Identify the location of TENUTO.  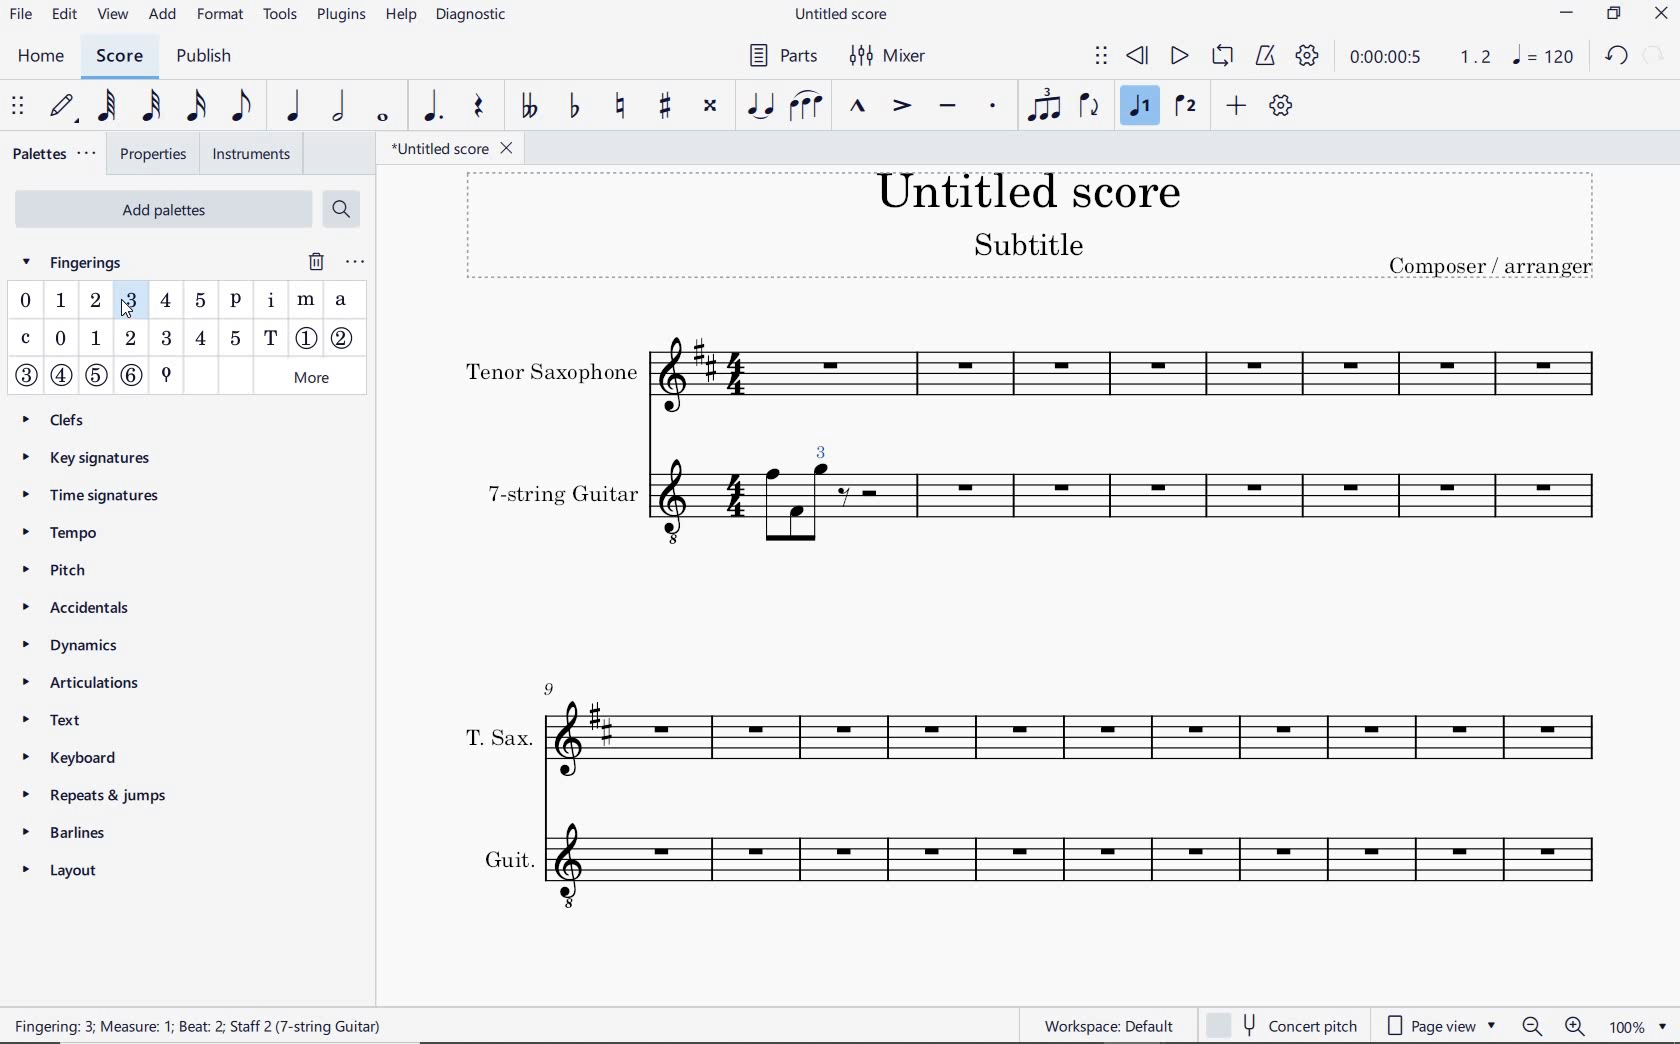
(947, 106).